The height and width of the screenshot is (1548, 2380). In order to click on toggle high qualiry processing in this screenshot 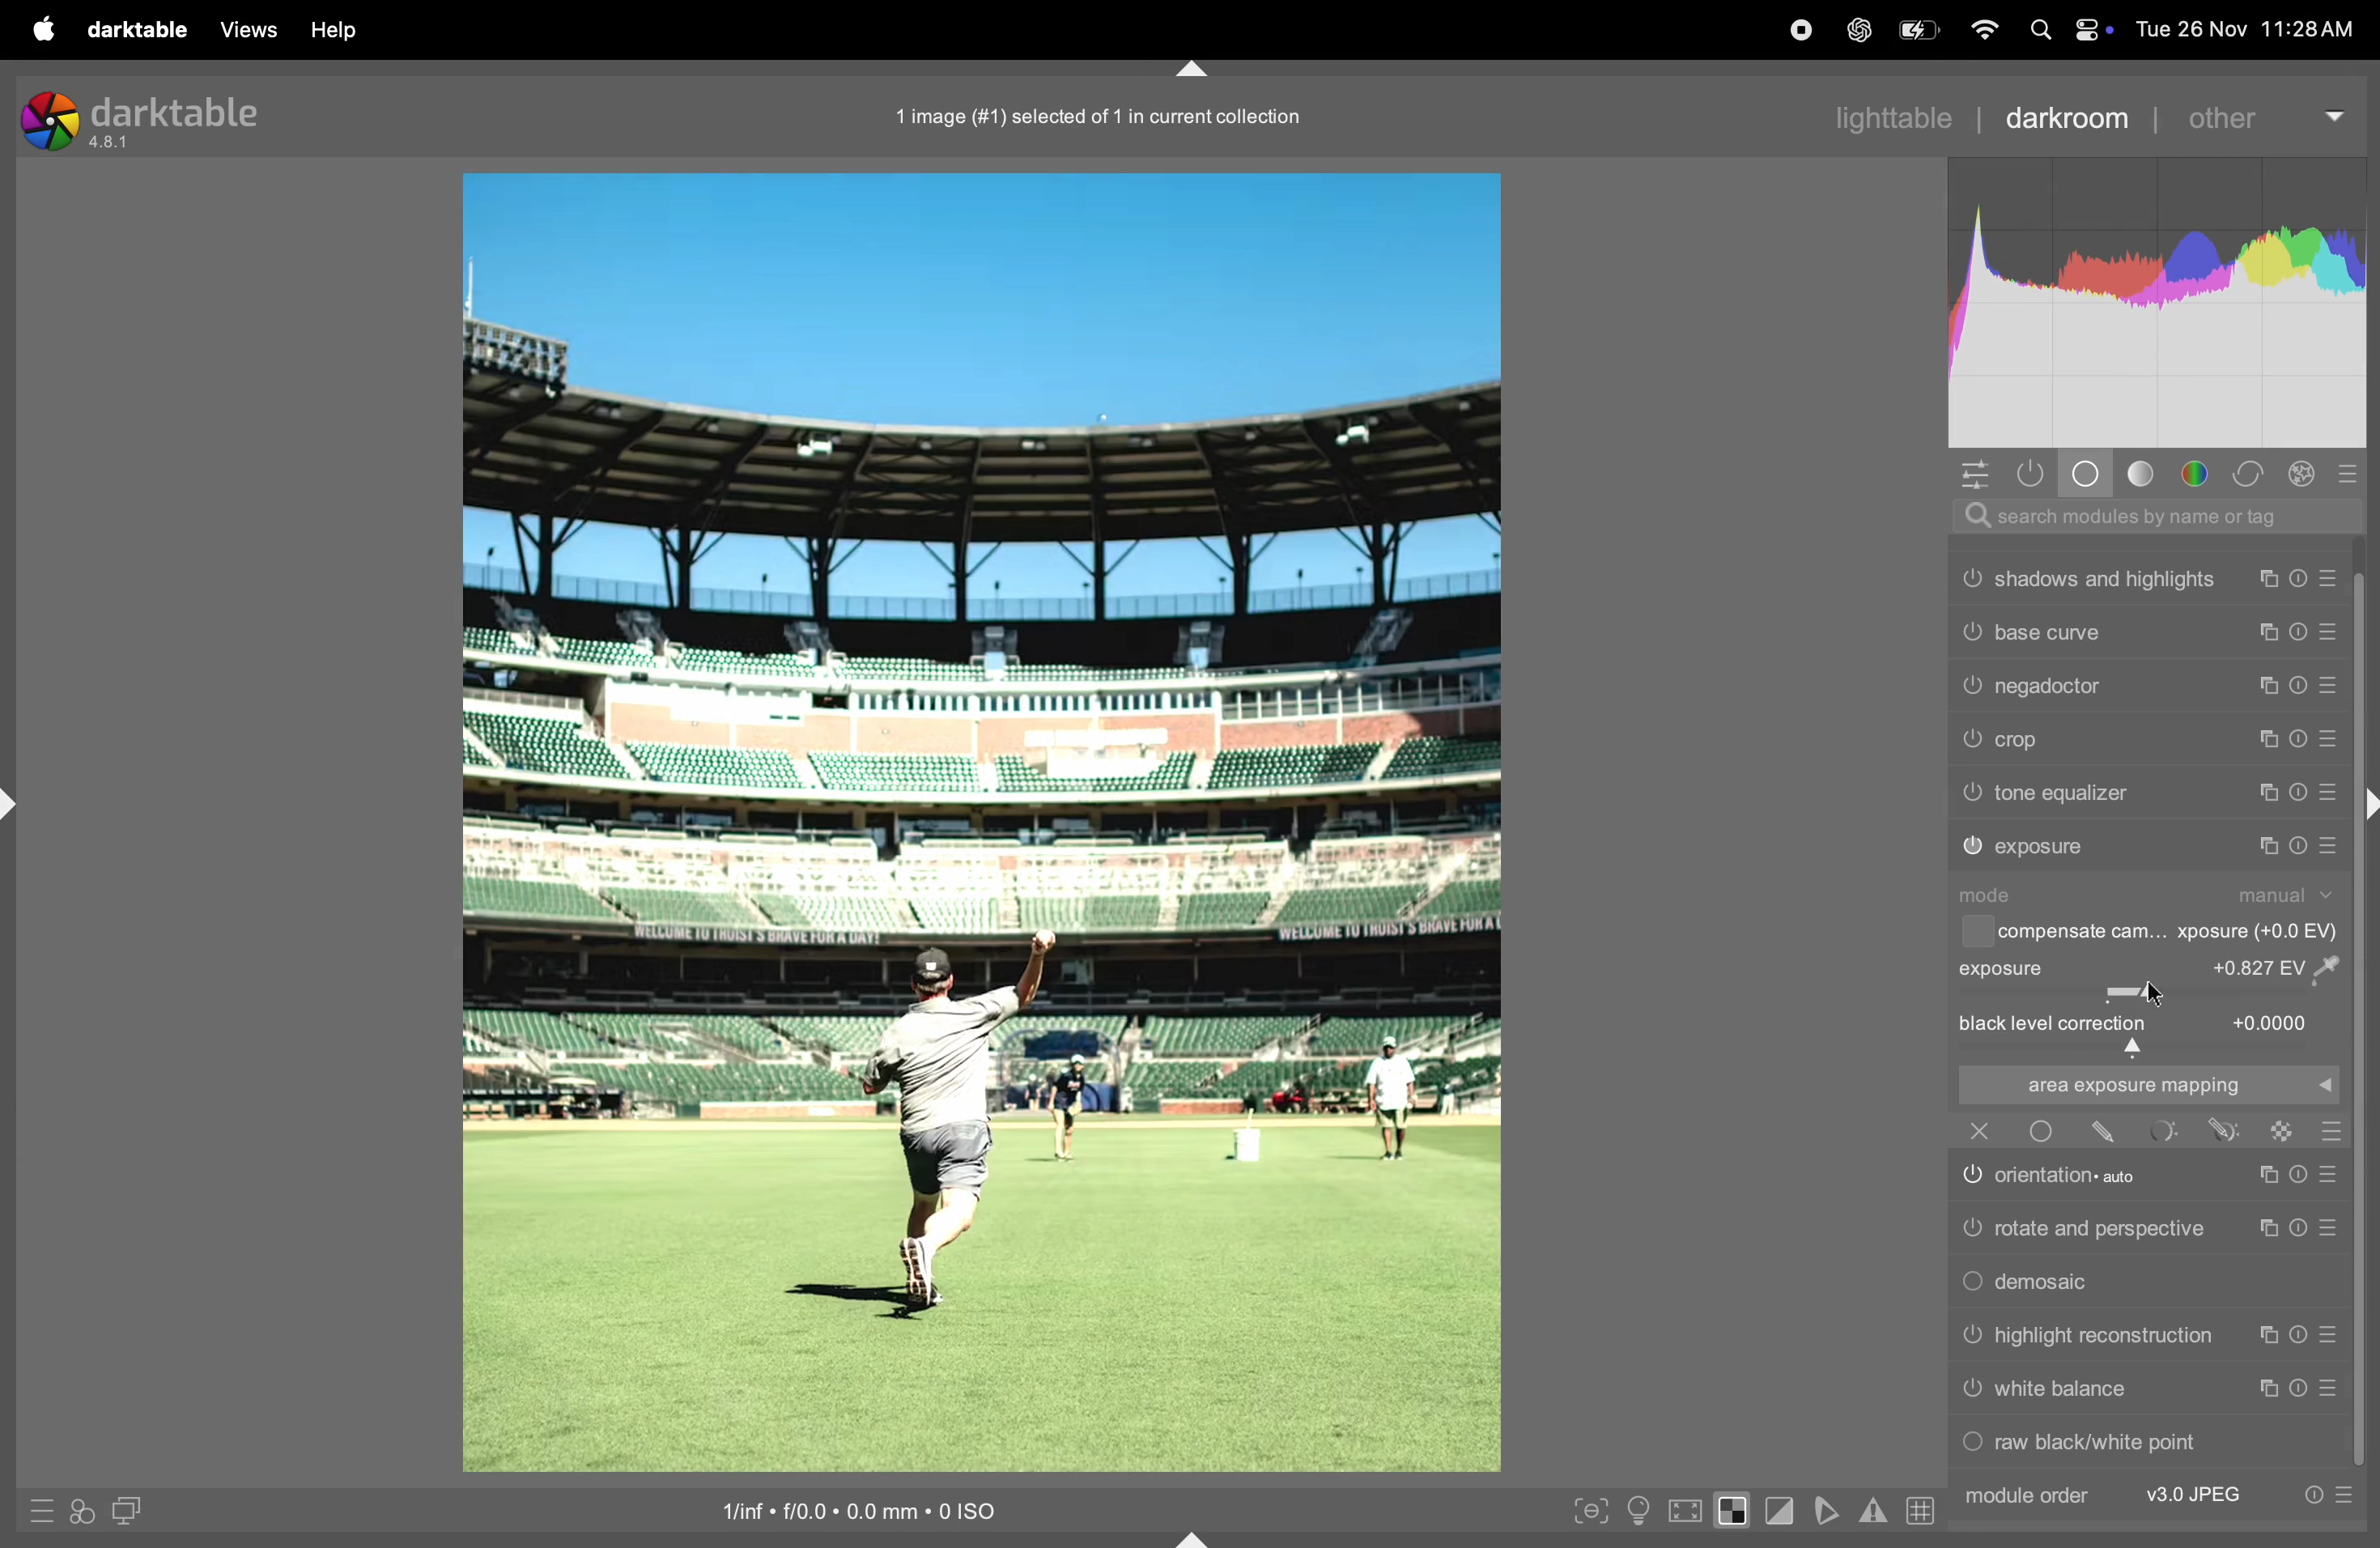, I will do `click(1686, 1508)`.